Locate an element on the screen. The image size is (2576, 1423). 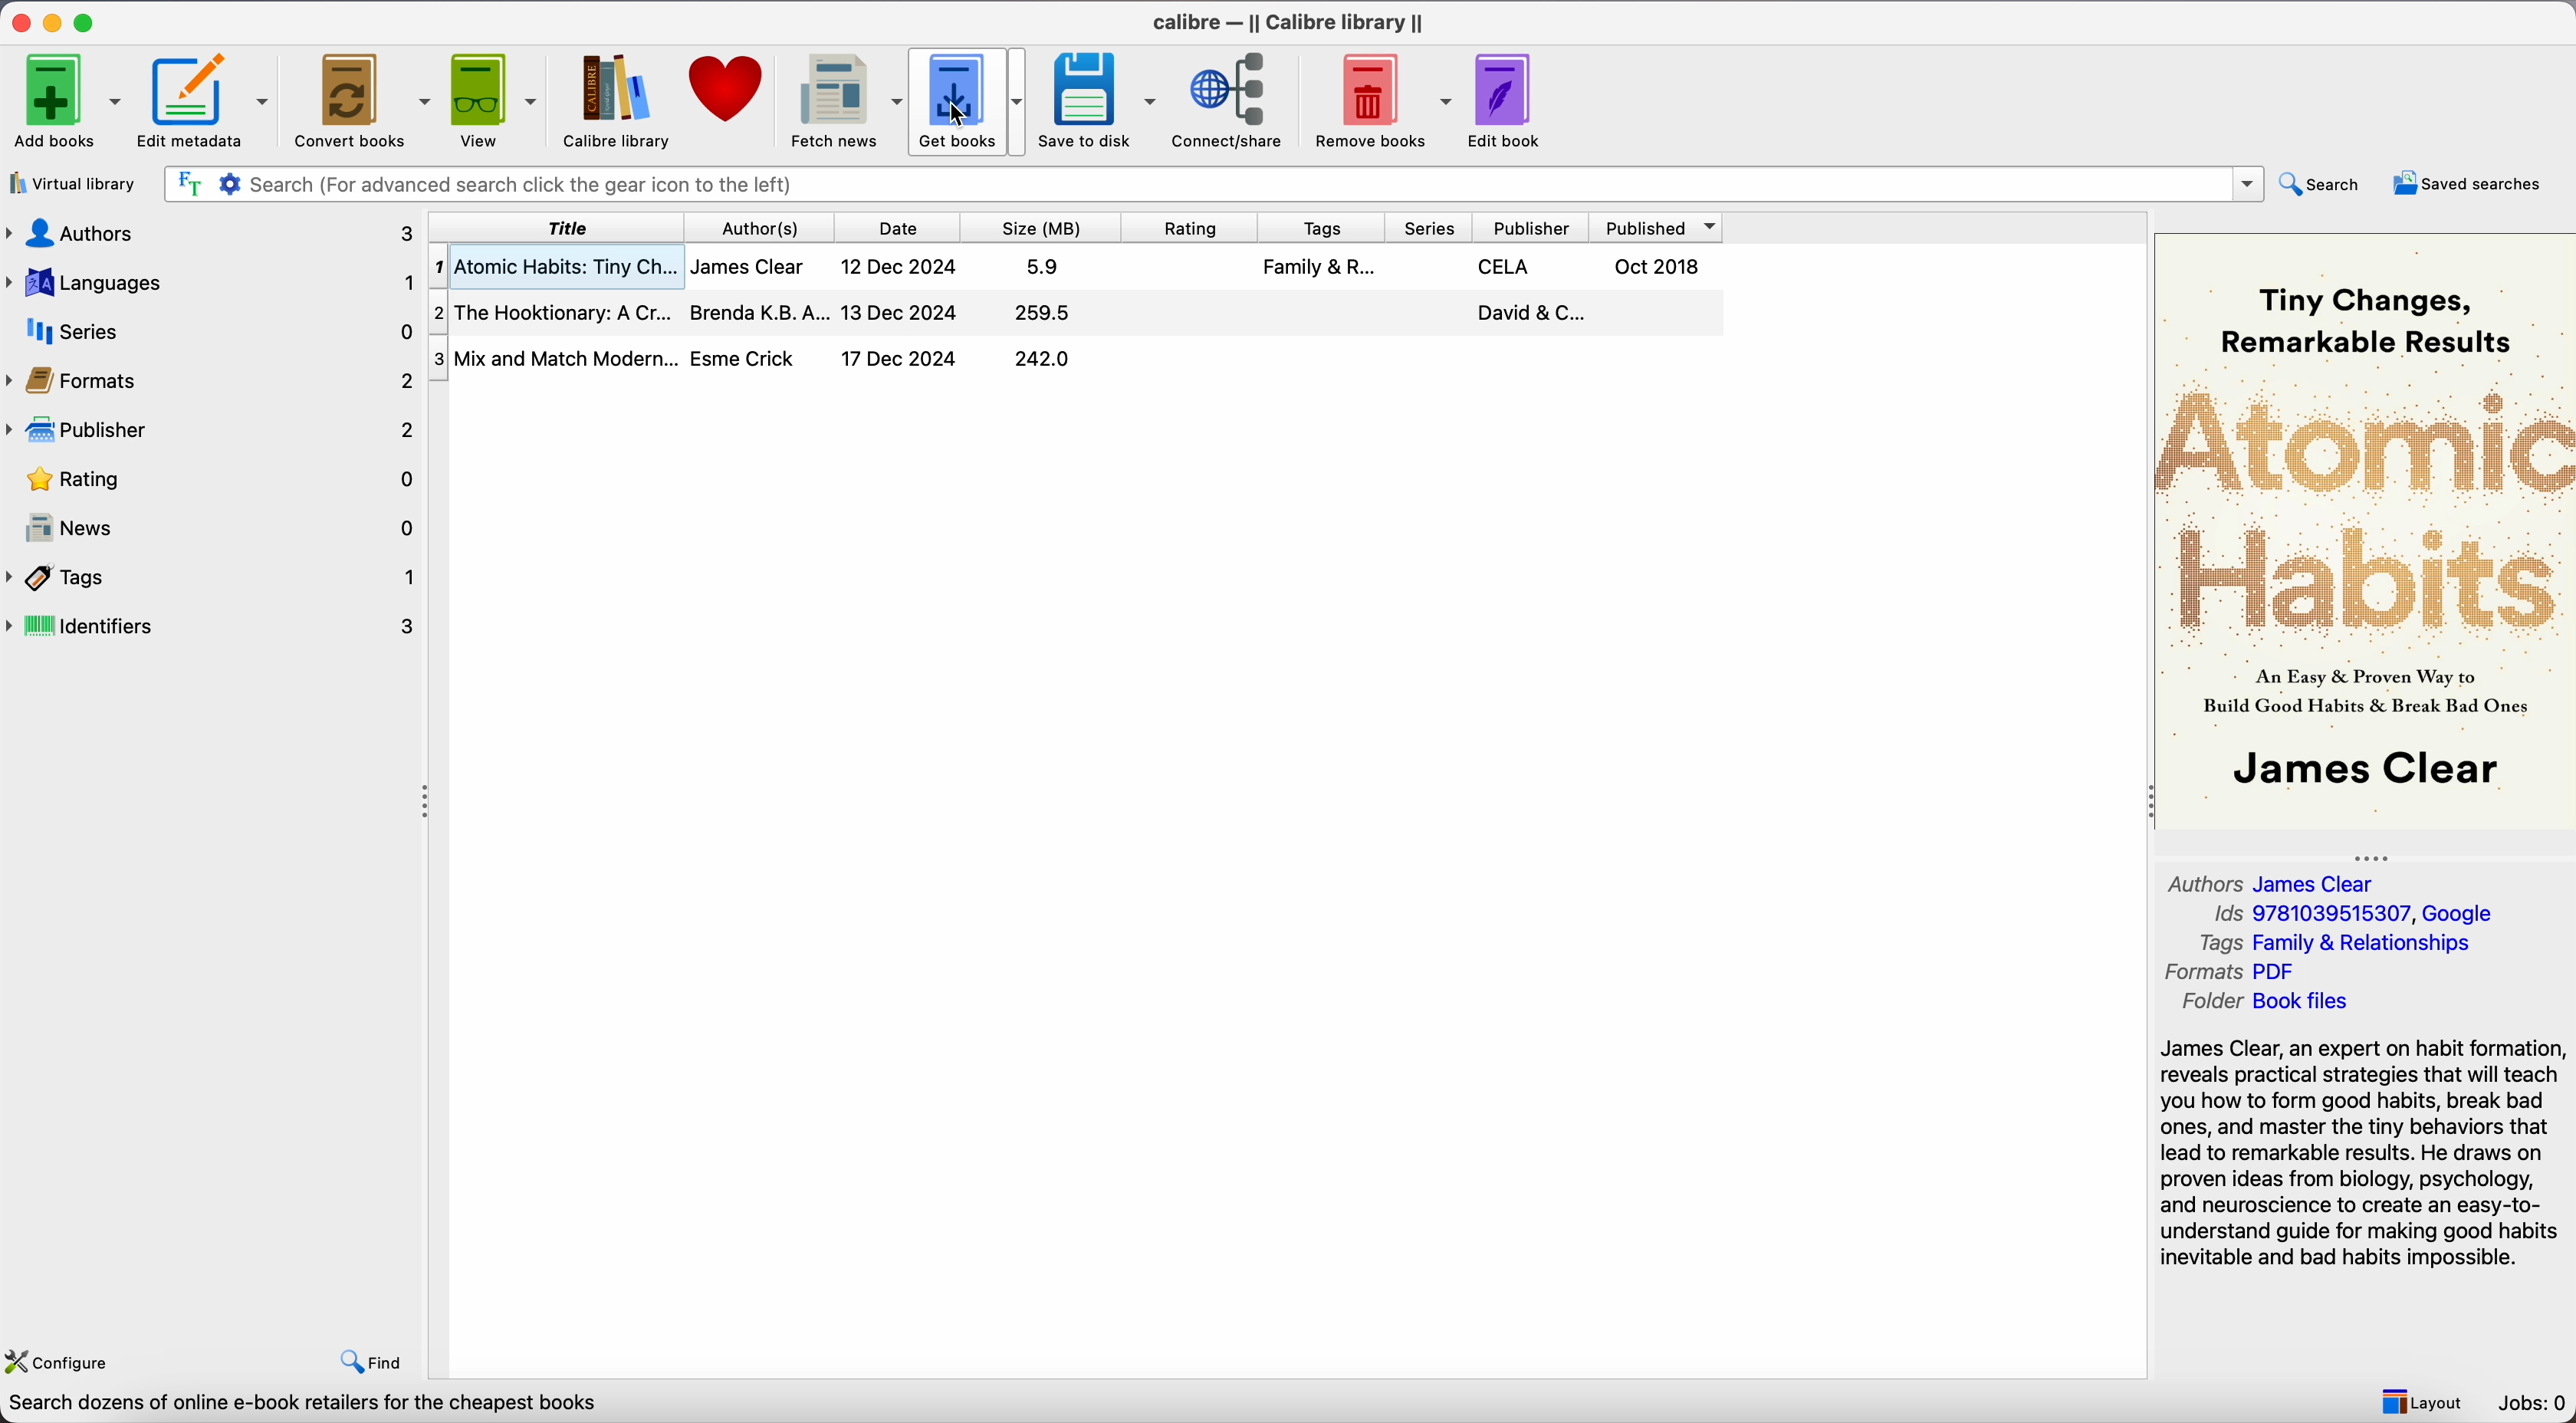
Oct 2018 is located at coordinates (1659, 265).